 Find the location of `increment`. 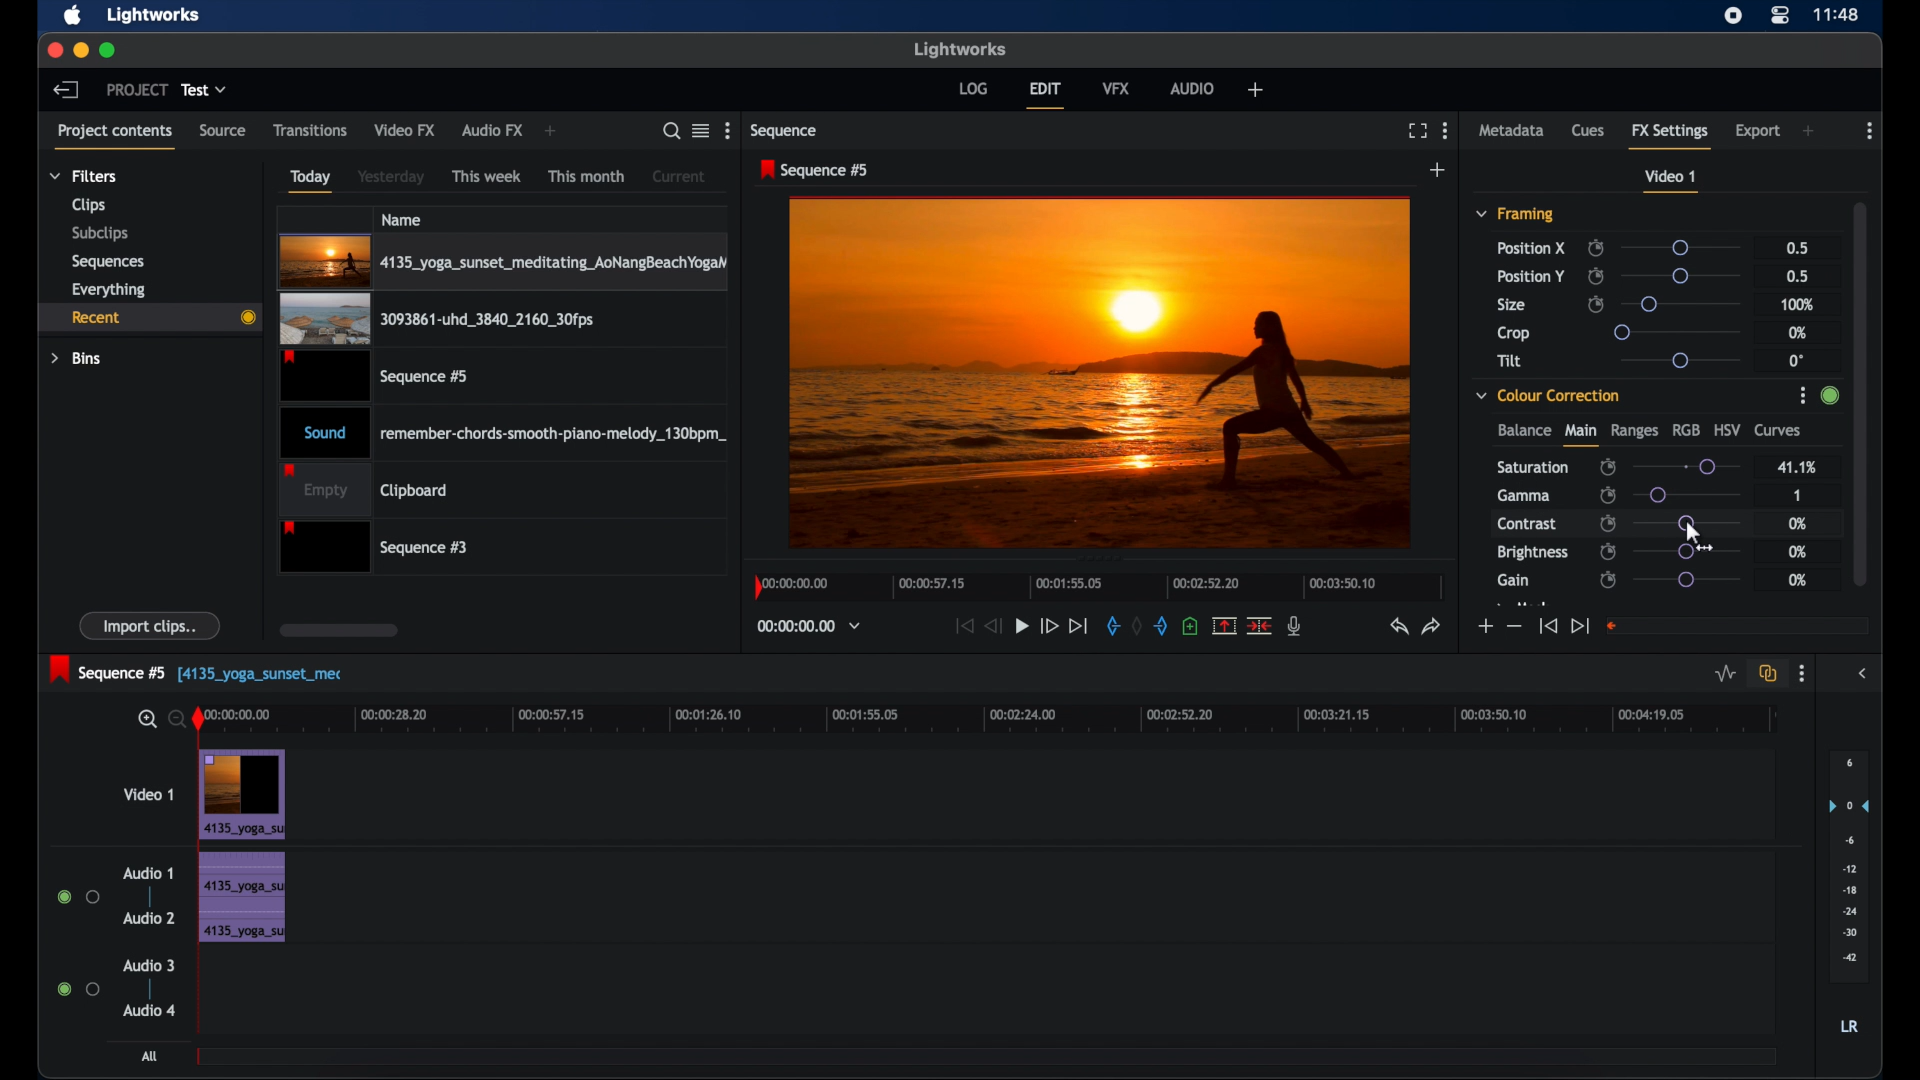

increment is located at coordinates (1483, 626).